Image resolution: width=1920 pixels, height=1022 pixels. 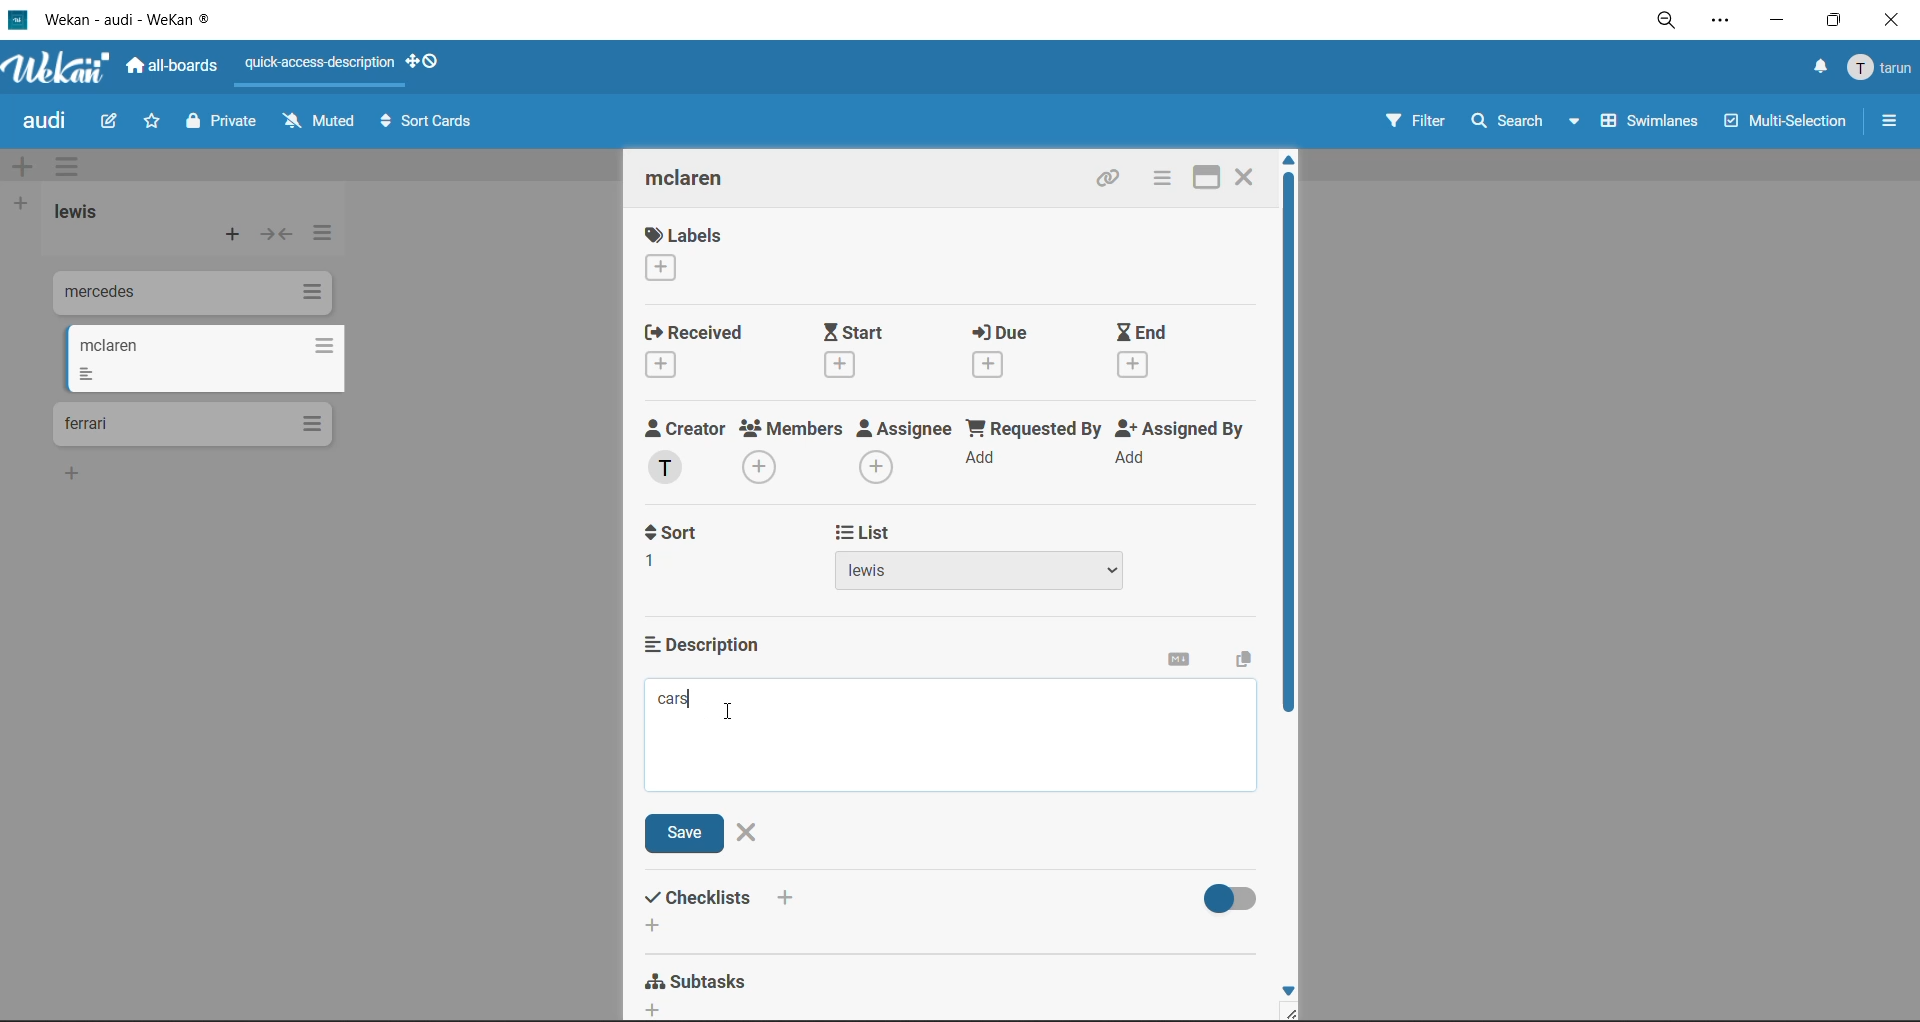 What do you see at coordinates (1161, 178) in the screenshot?
I see `card actions` at bounding box center [1161, 178].